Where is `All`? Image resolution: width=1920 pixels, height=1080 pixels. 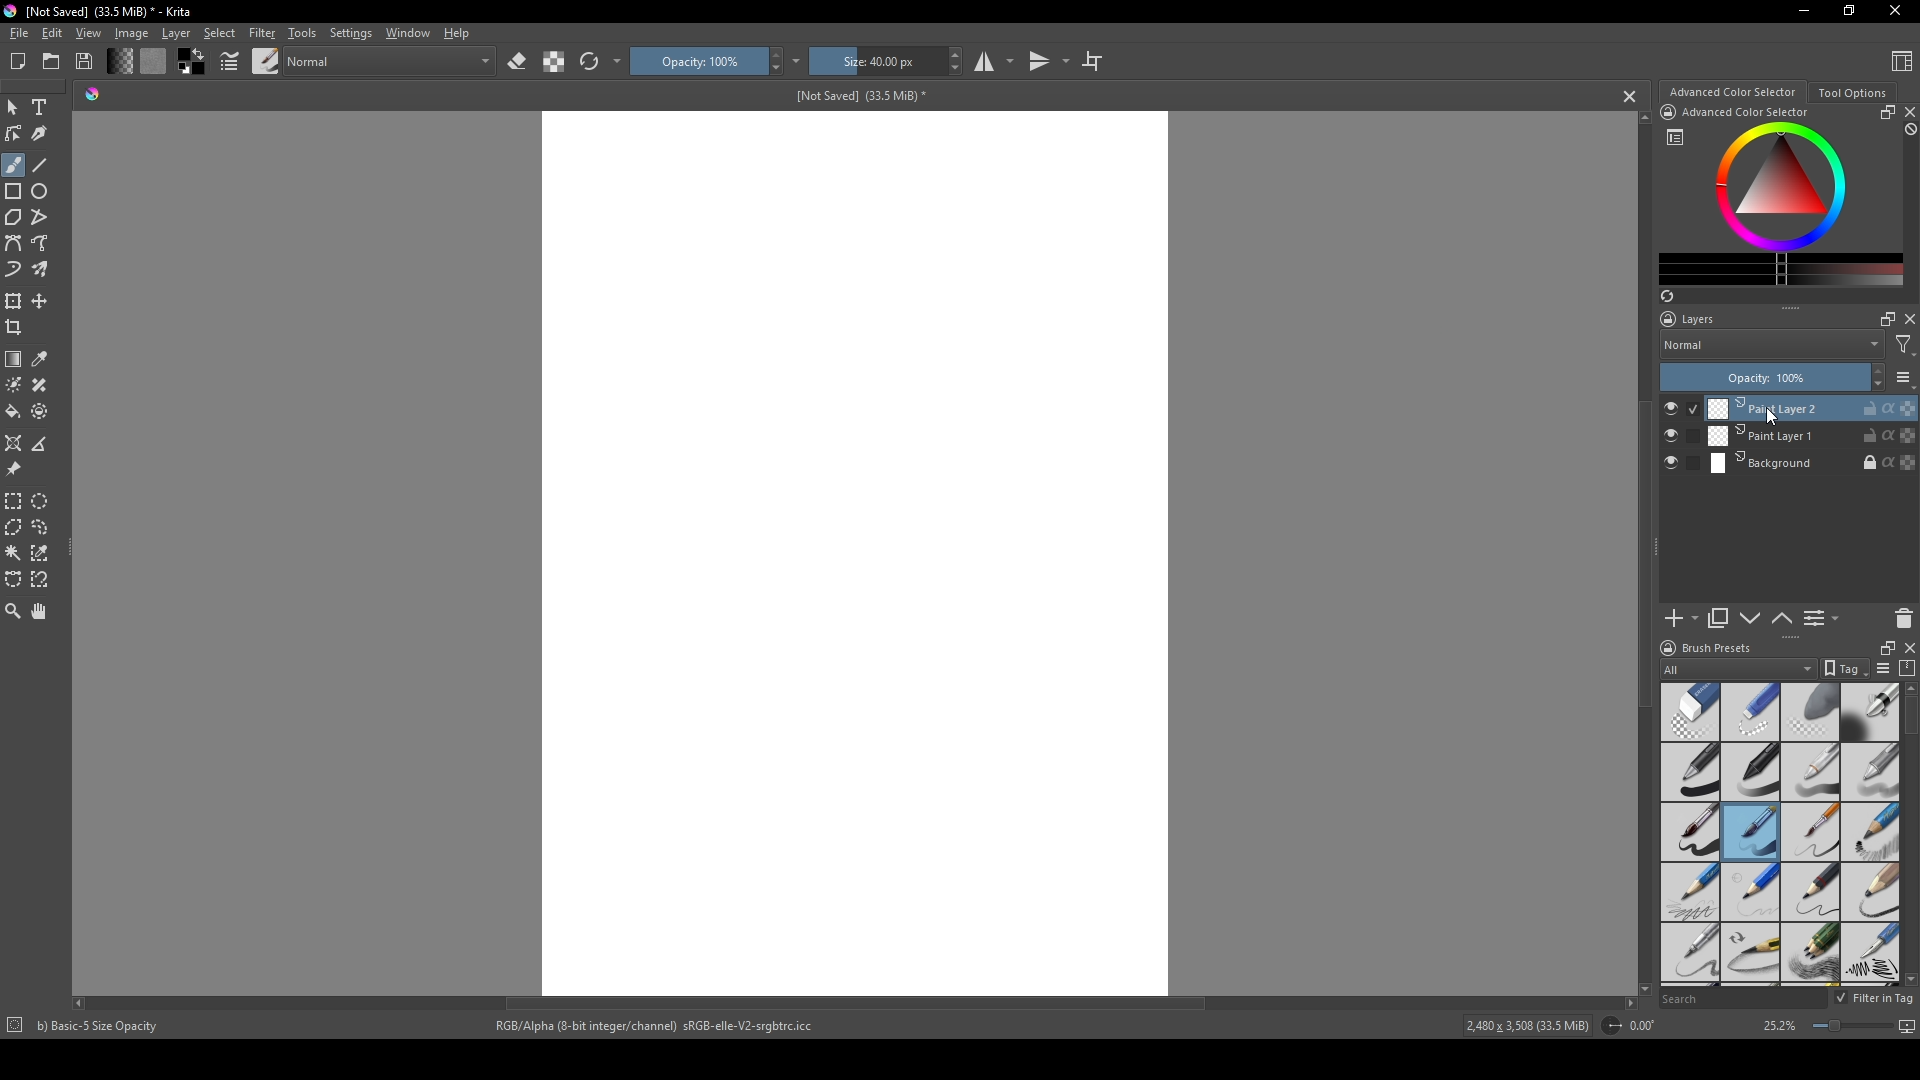
All is located at coordinates (1738, 669).